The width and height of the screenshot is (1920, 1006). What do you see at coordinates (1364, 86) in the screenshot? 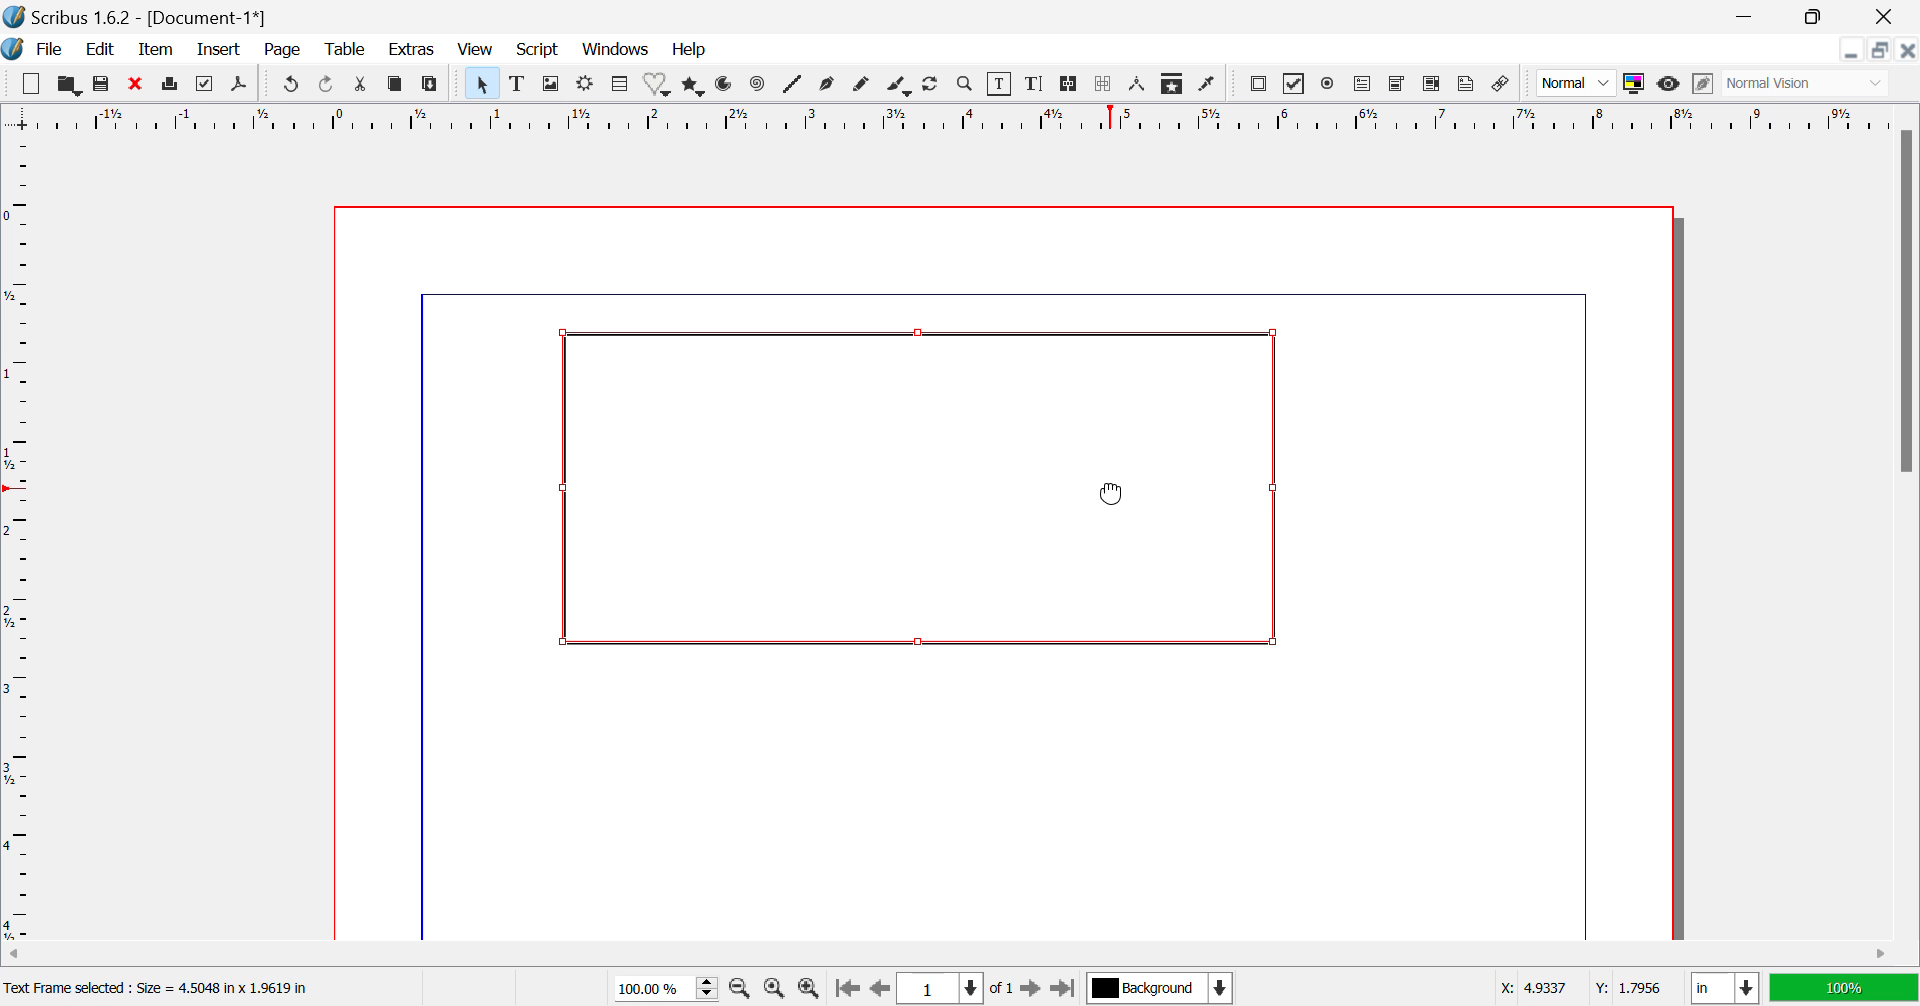
I see `Pdf Text Field` at bounding box center [1364, 86].